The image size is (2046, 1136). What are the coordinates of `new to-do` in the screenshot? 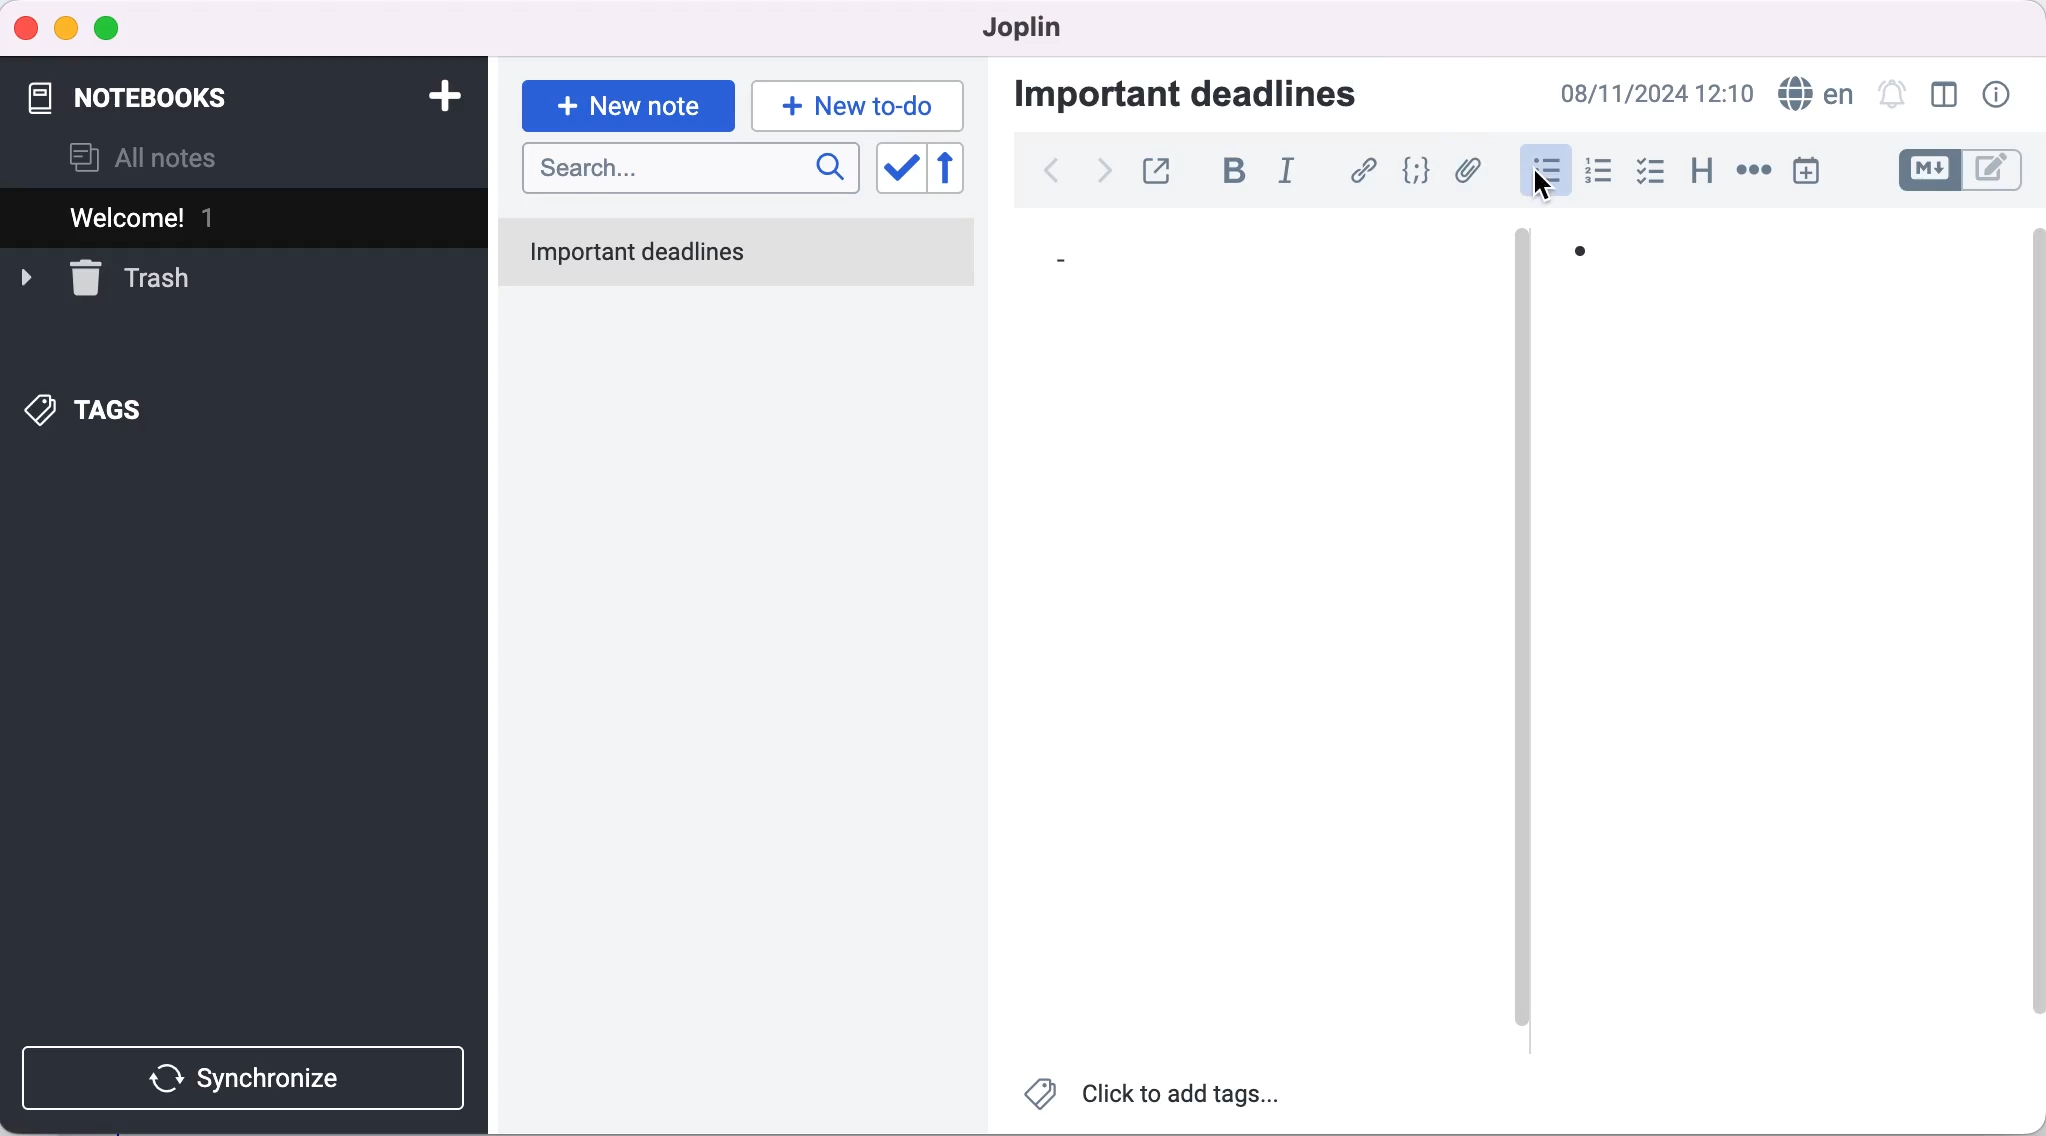 It's located at (863, 105).